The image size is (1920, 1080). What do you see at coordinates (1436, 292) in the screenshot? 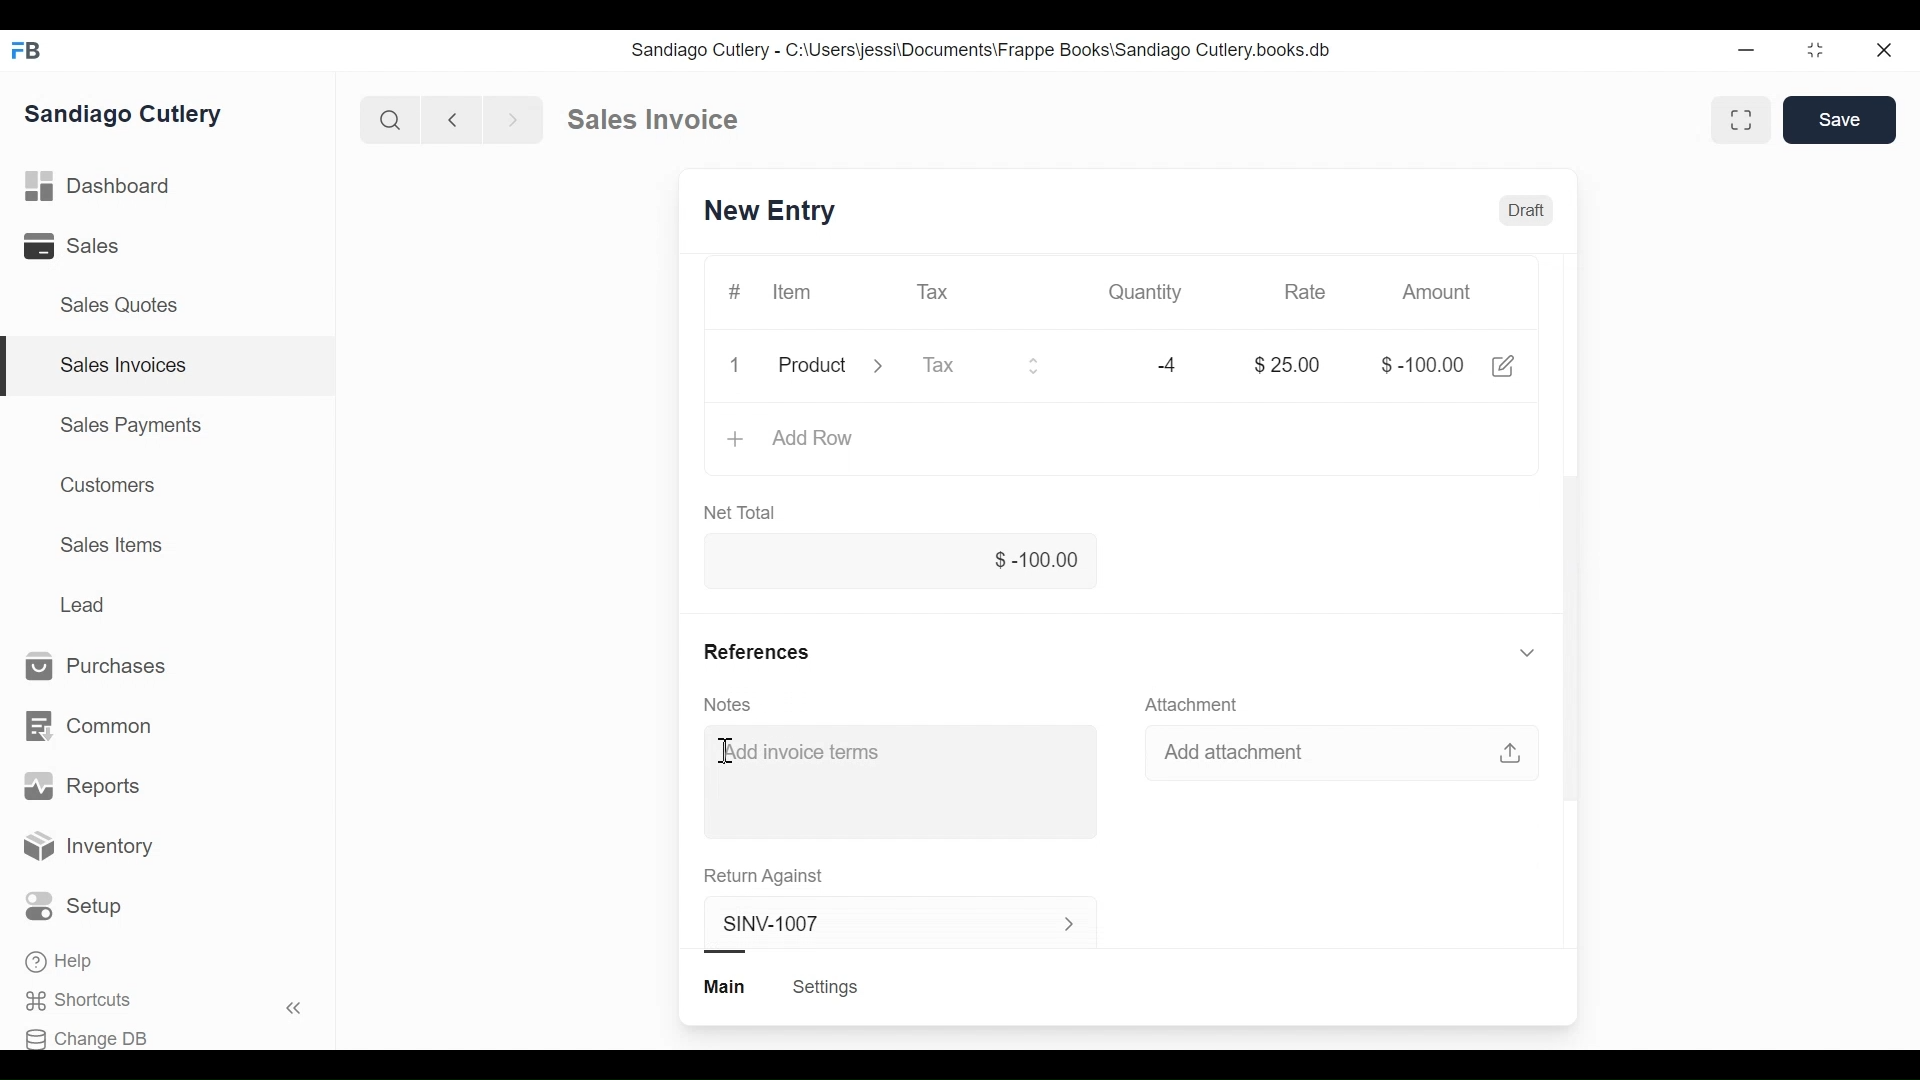
I see `Amount` at bounding box center [1436, 292].